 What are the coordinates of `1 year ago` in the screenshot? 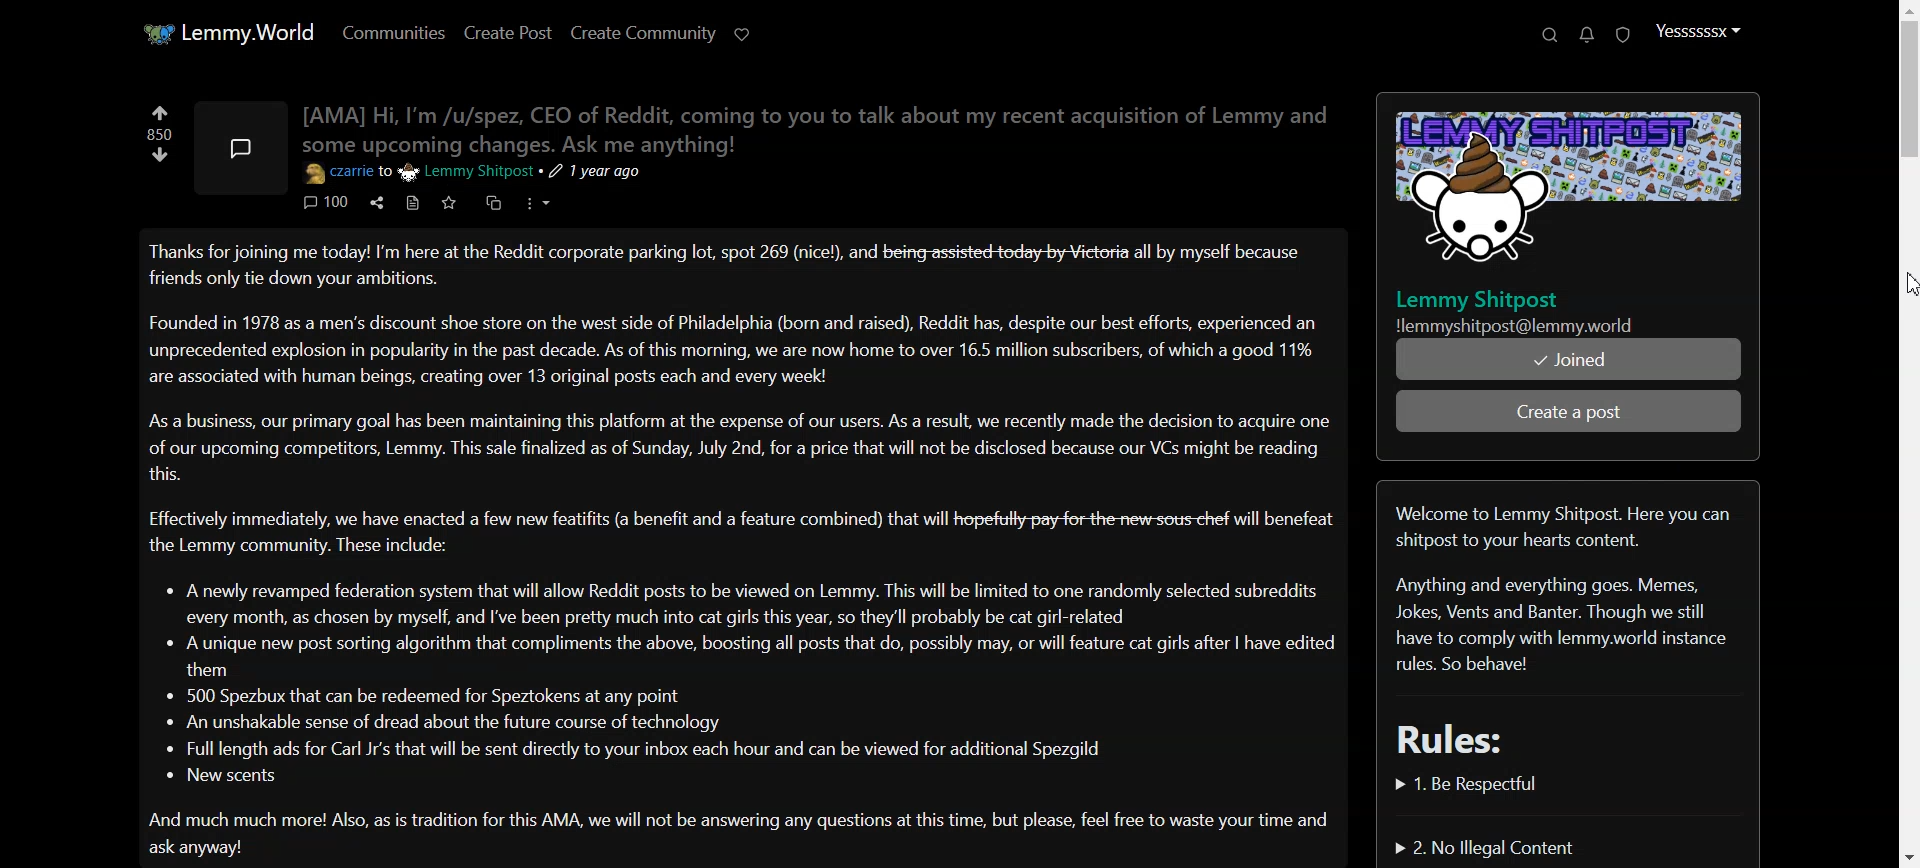 It's located at (602, 171).